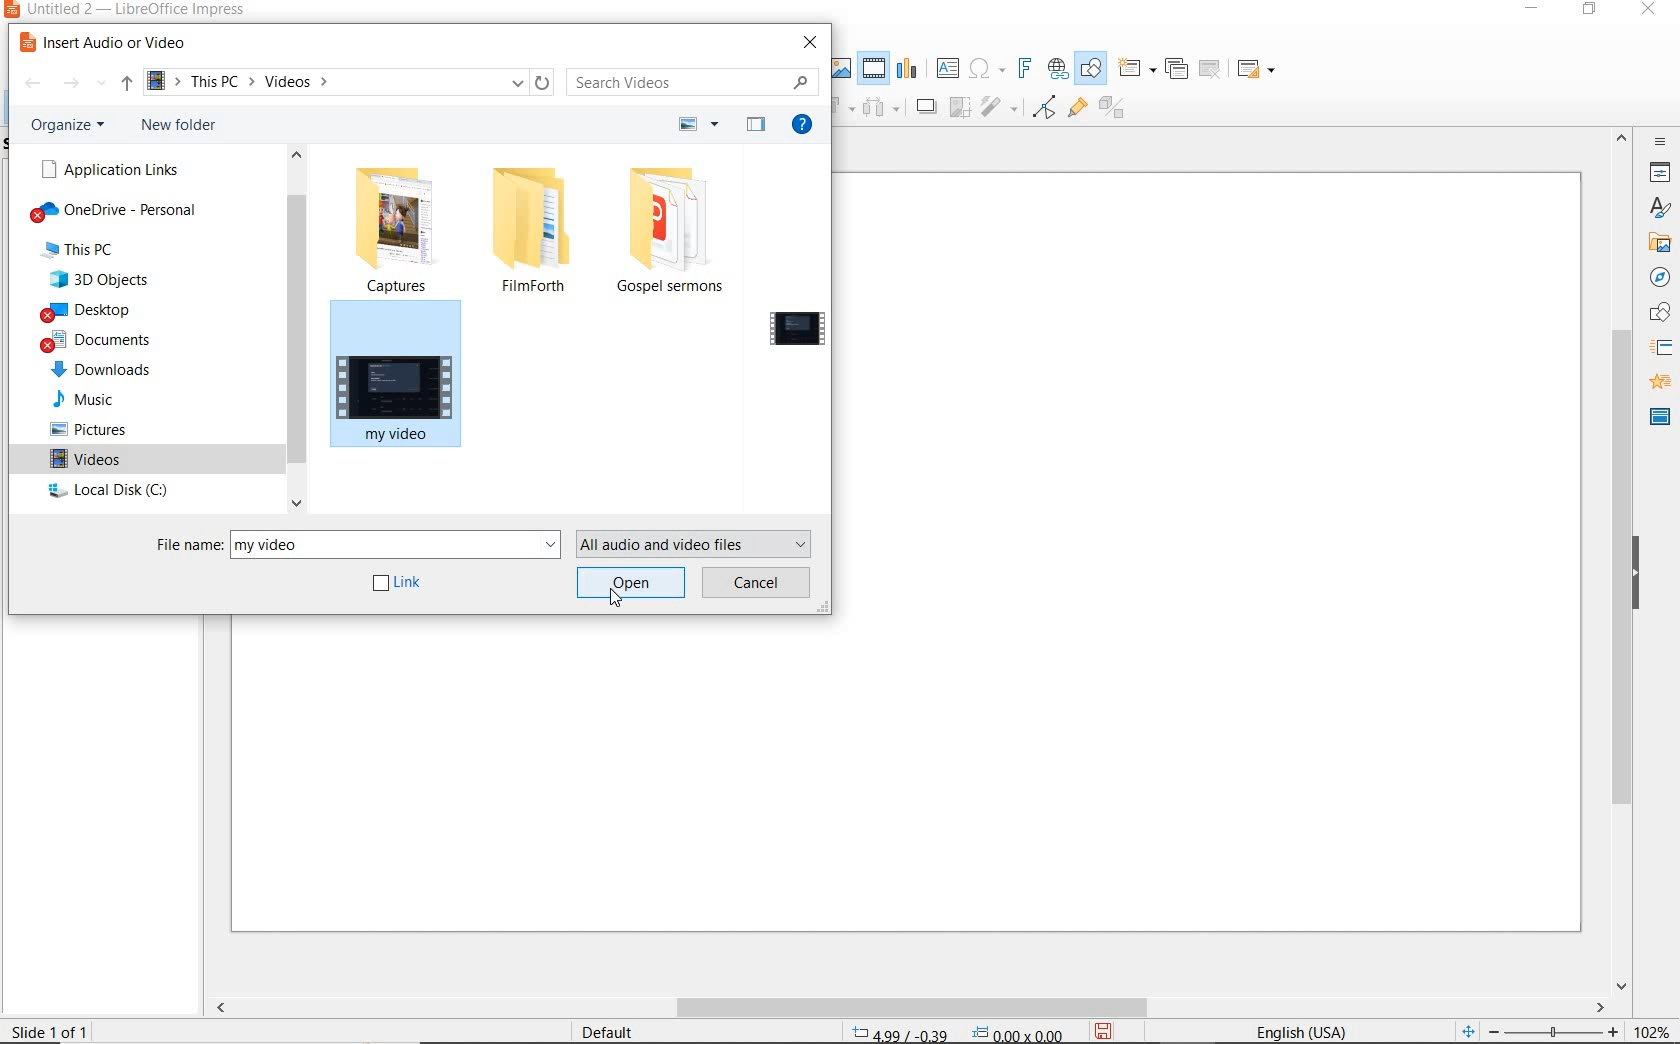 Image resolution: width=1680 pixels, height=1044 pixels. Describe the element at coordinates (295, 544) in the screenshot. I see `my video` at that location.